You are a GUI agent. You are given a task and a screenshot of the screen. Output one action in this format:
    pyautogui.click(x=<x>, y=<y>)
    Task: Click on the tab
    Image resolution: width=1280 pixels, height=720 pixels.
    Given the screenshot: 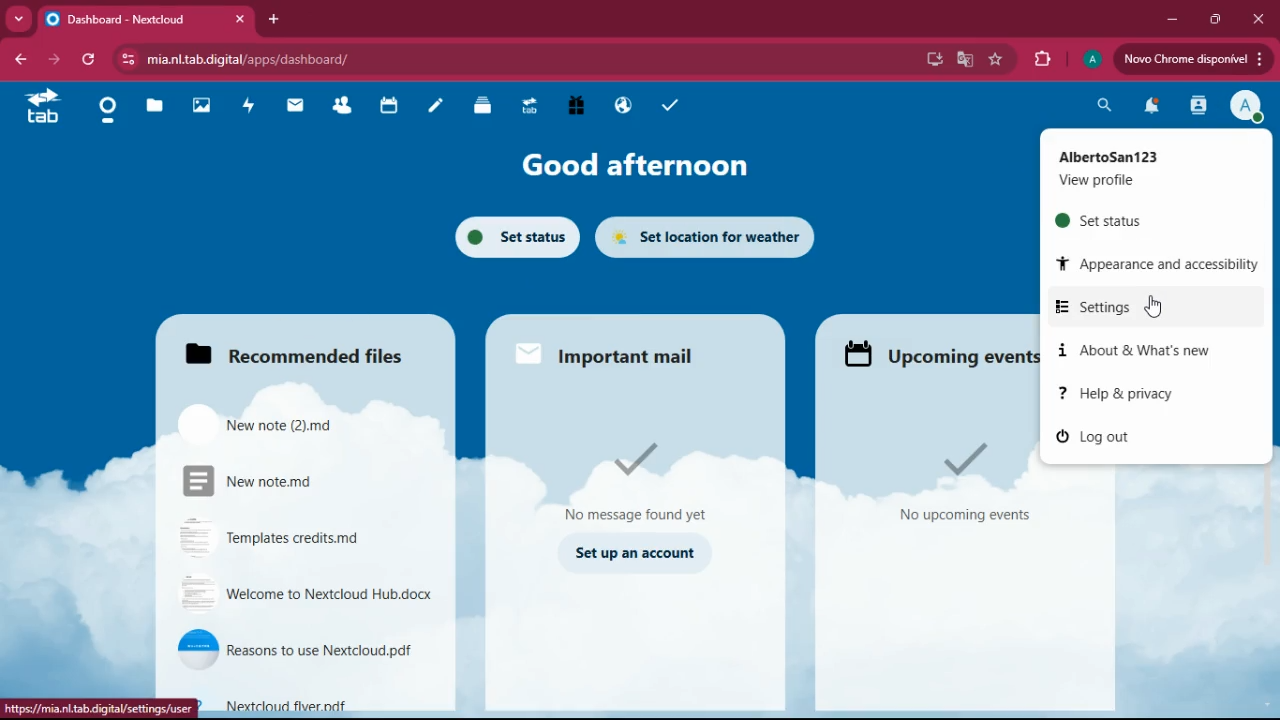 What is the action you would take?
    pyautogui.click(x=530, y=109)
    